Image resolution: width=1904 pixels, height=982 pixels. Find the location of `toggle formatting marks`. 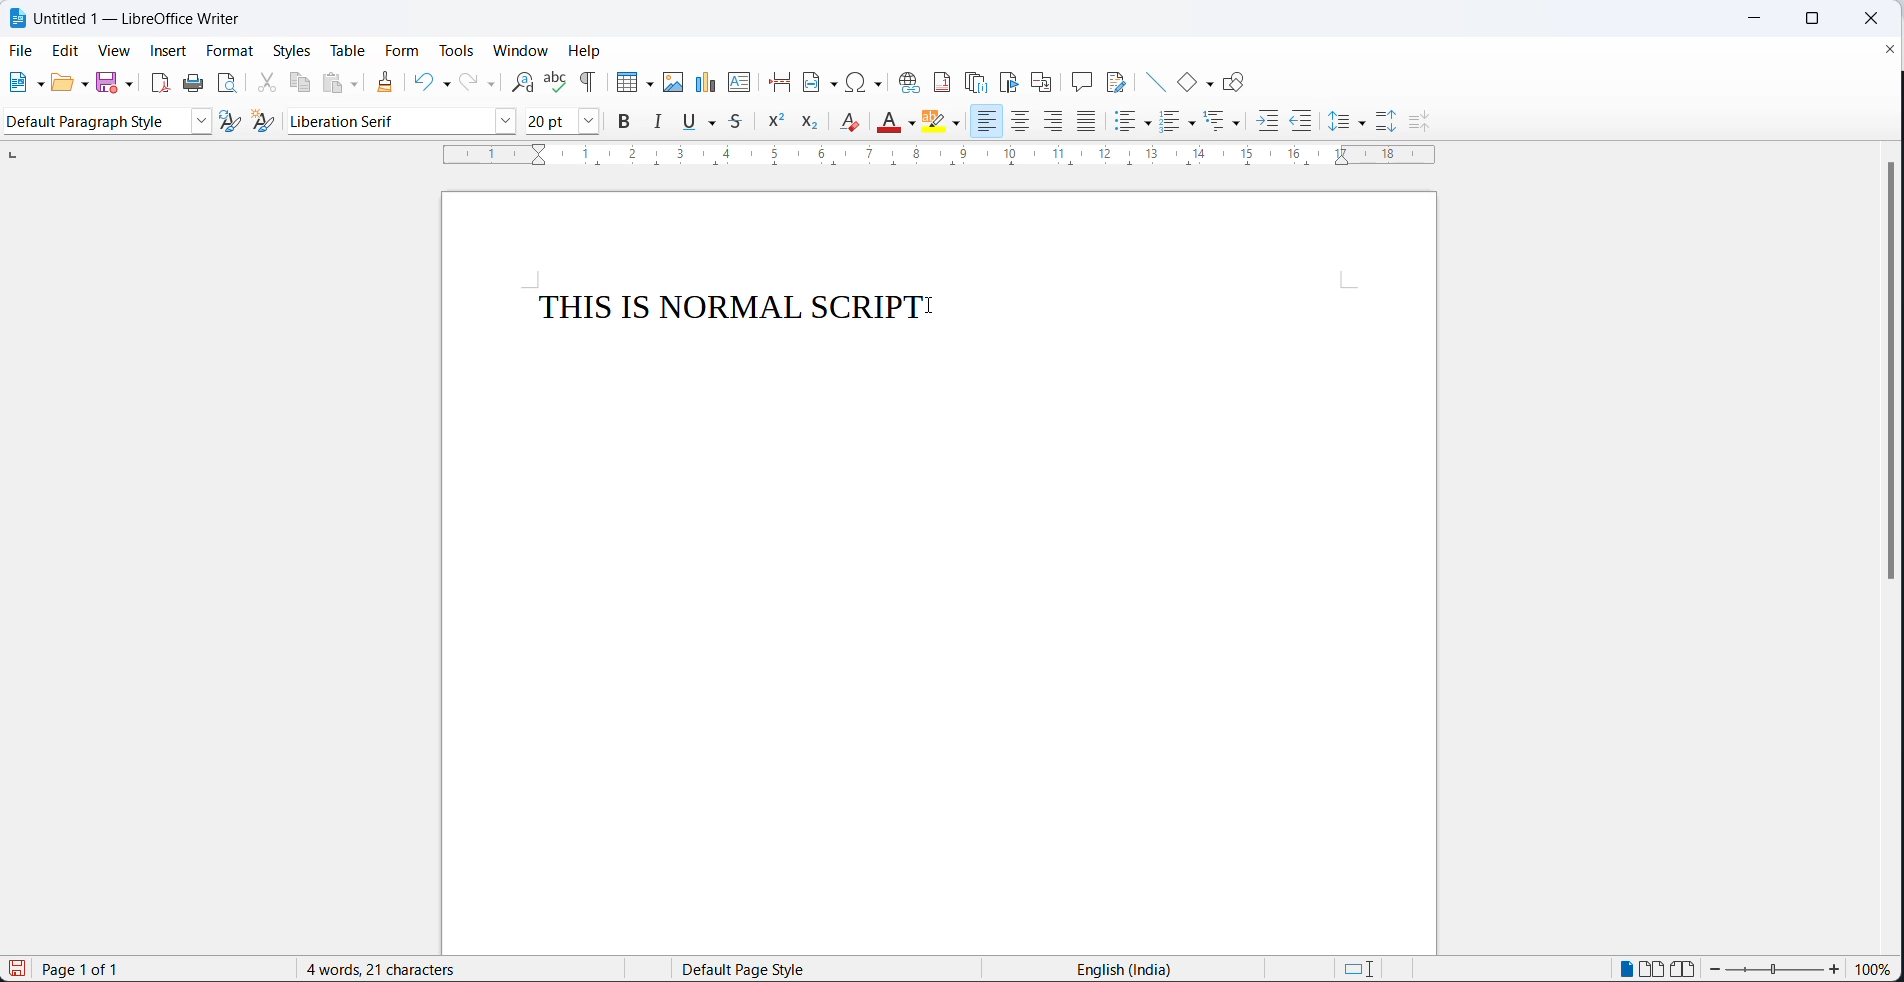

toggle formatting marks is located at coordinates (589, 82).